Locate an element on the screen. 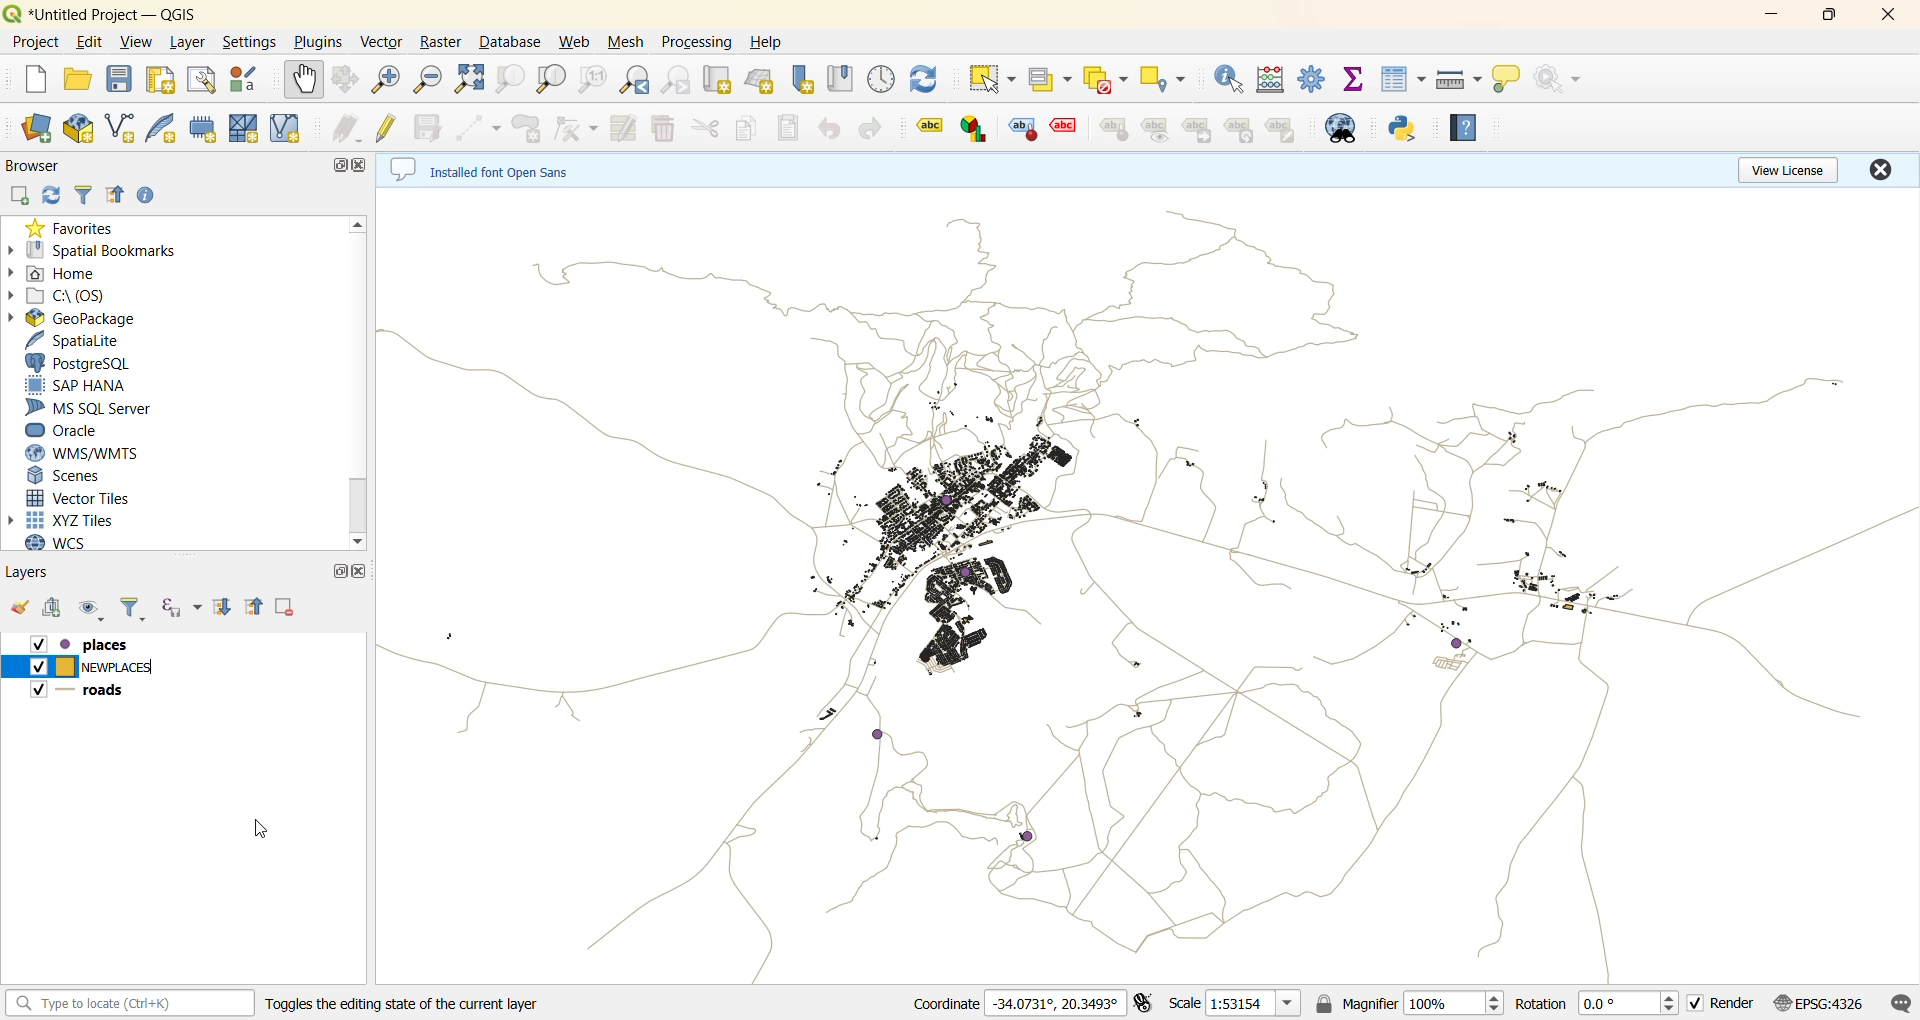 The image size is (1920, 1020). python is located at coordinates (1403, 129).